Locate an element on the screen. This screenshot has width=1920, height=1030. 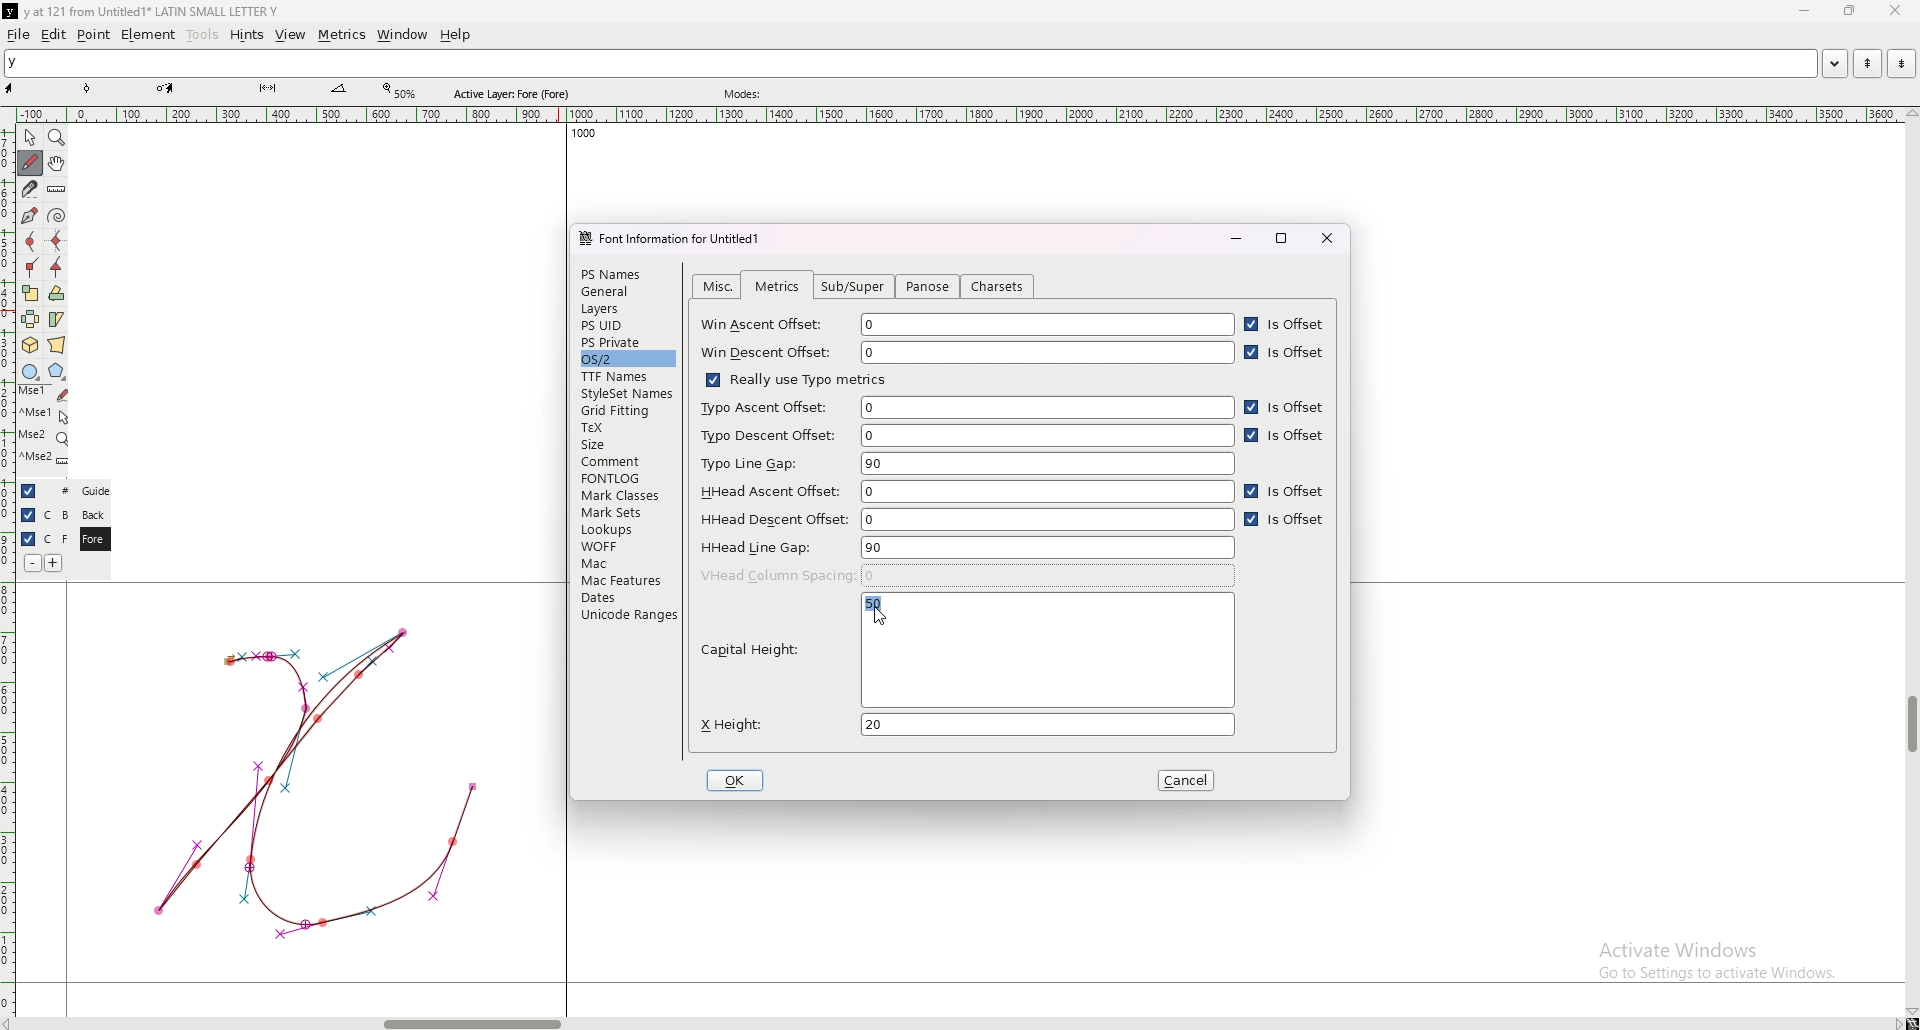
mark sets is located at coordinates (625, 512).